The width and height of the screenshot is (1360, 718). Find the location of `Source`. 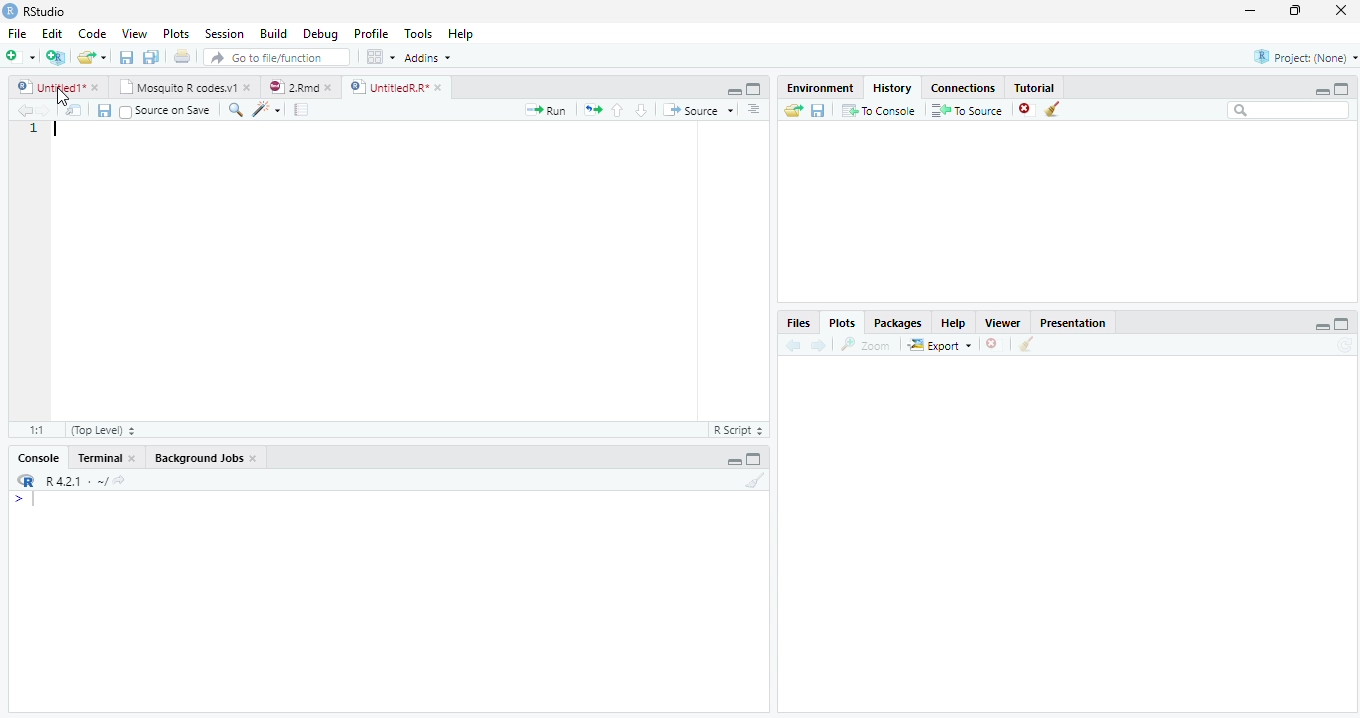

Source is located at coordinates (701, 111).